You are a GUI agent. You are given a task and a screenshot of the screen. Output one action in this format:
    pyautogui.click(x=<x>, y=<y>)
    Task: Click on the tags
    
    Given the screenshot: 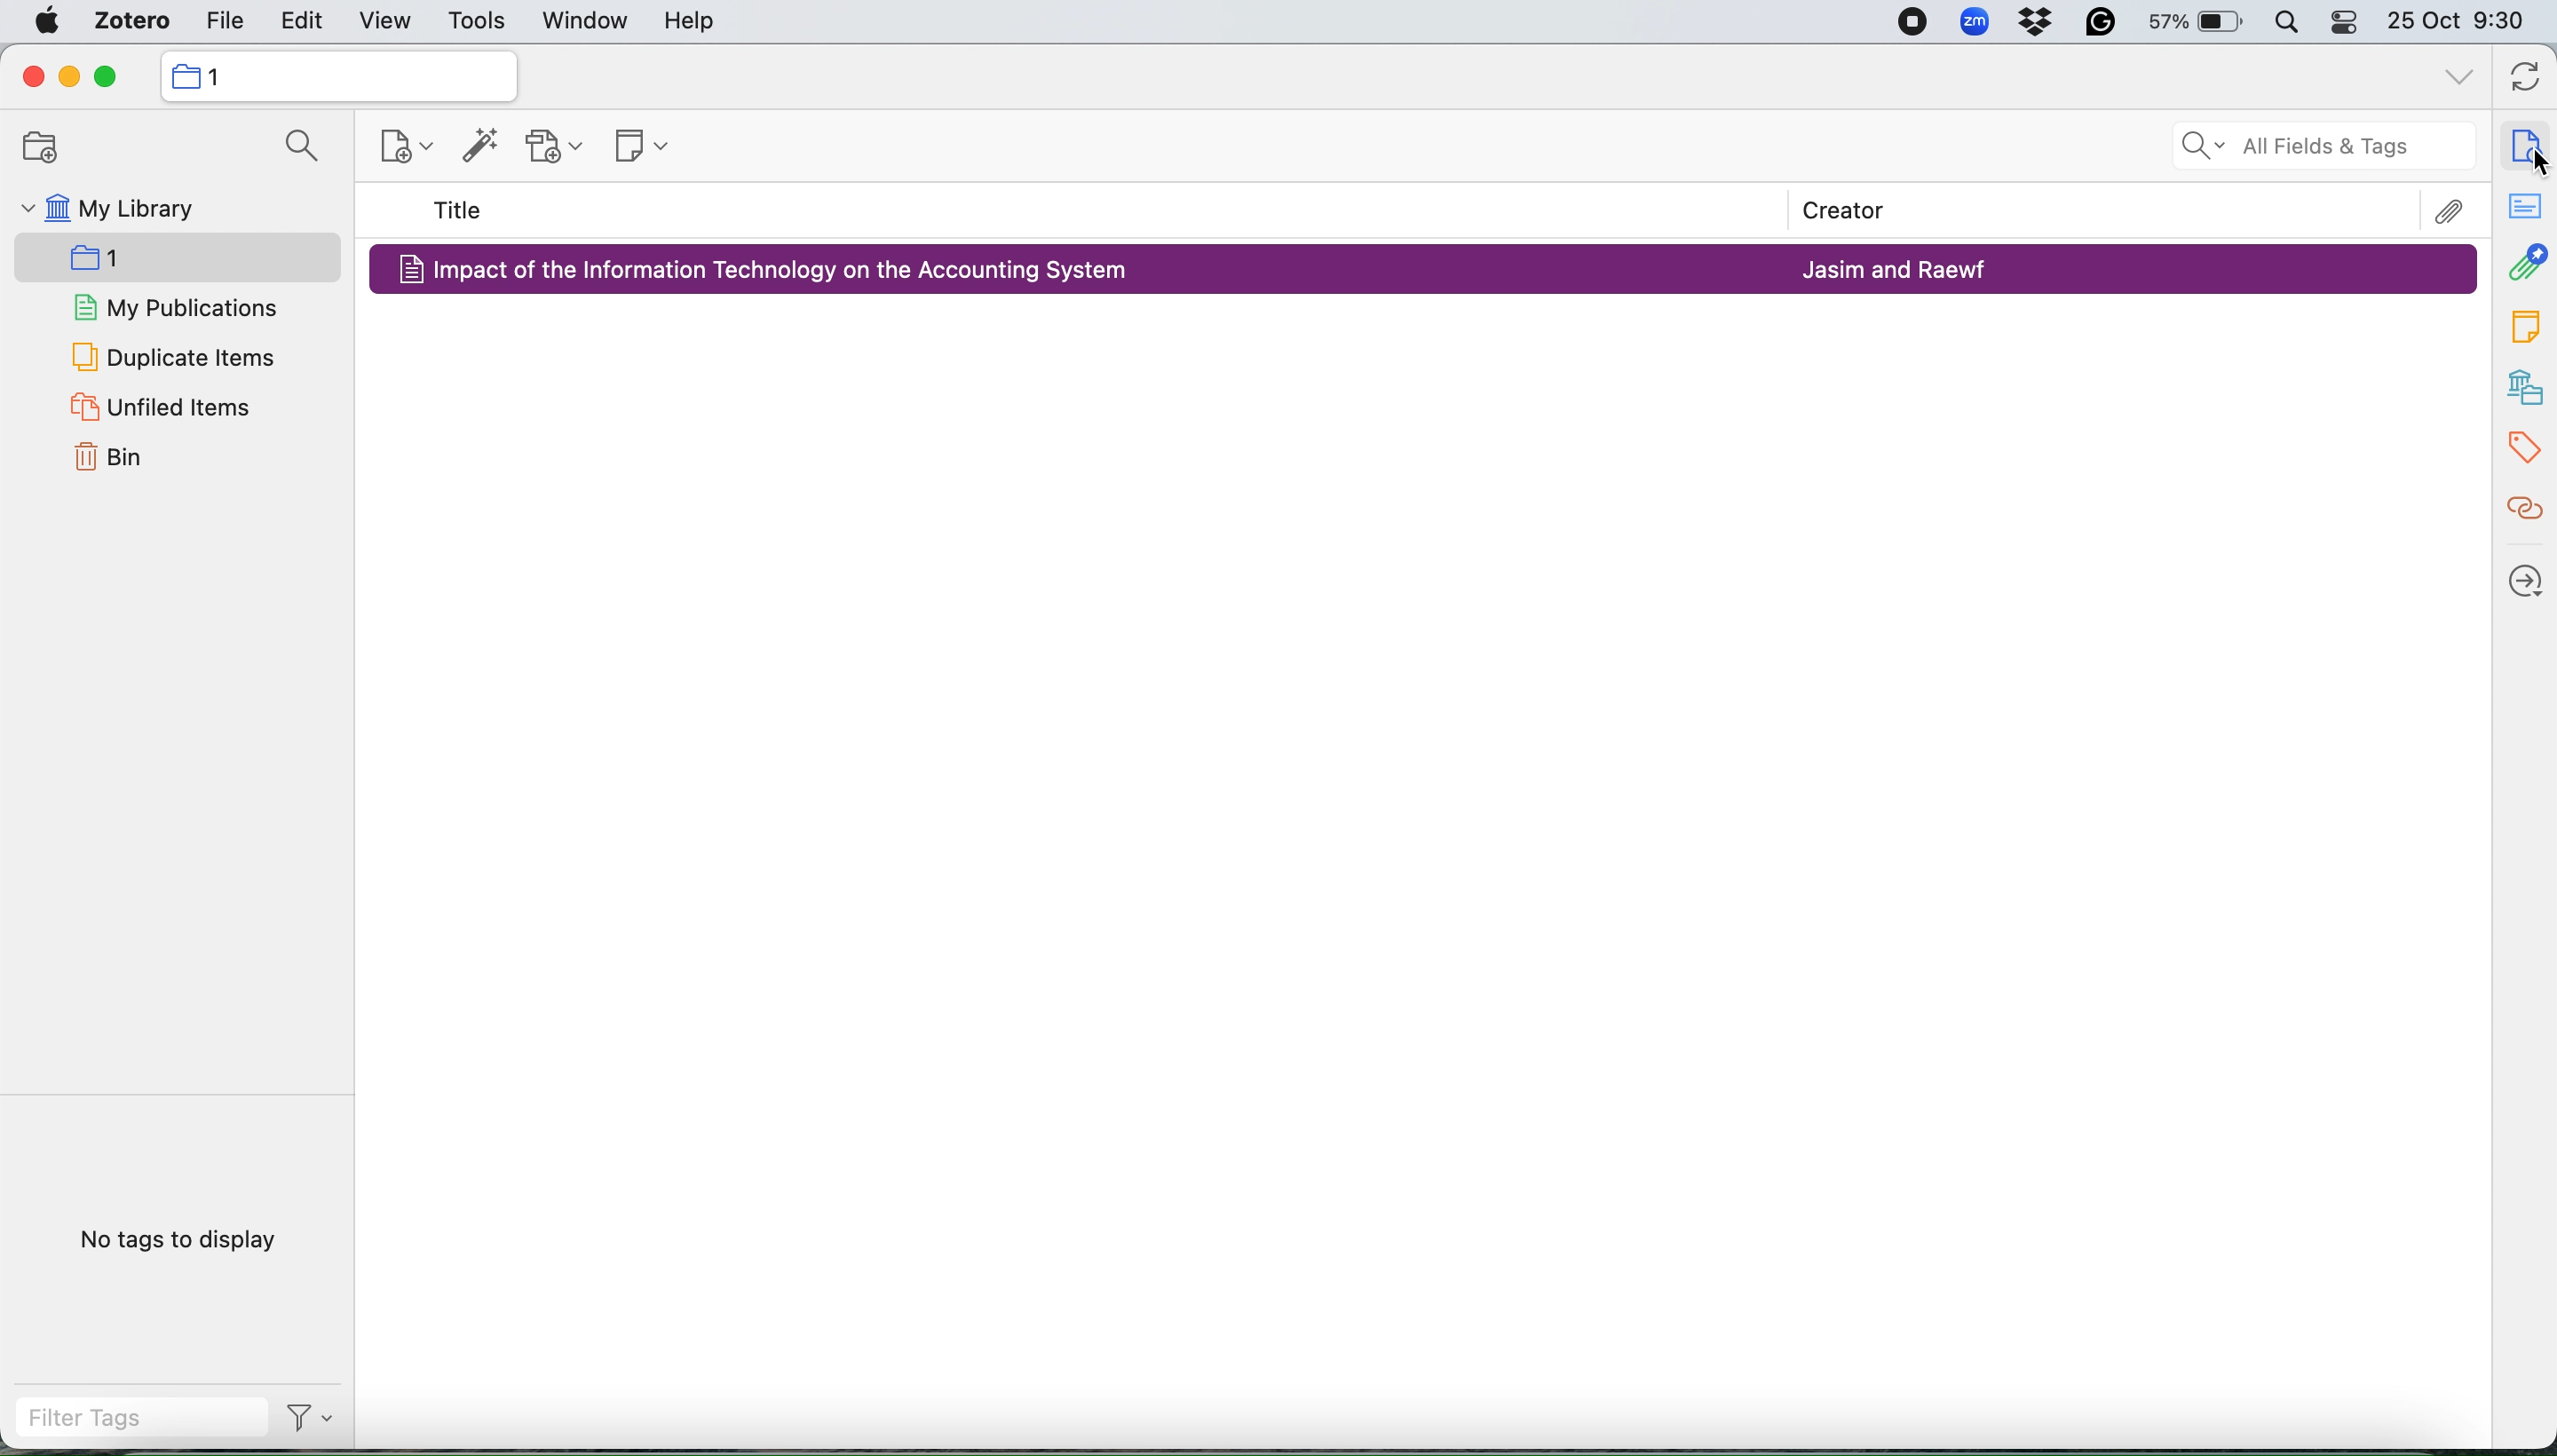 What is the action you would take?
    pyautogui.click(x=2523, y=448)
    